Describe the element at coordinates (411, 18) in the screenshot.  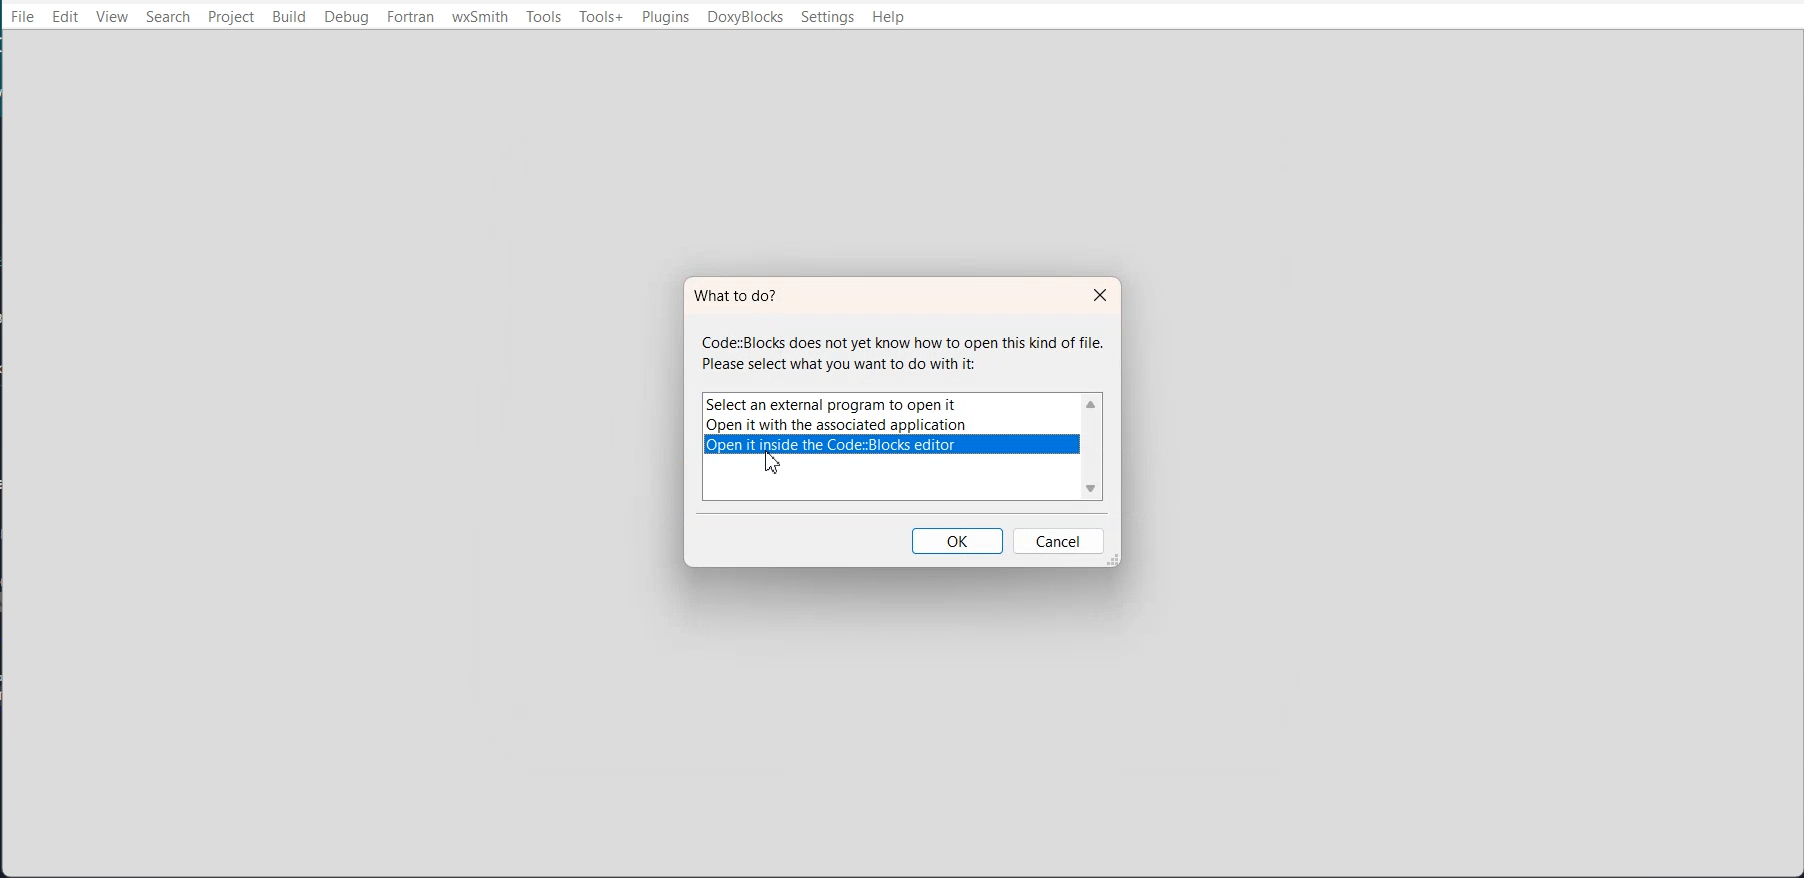
I see `Fortran` at that location.